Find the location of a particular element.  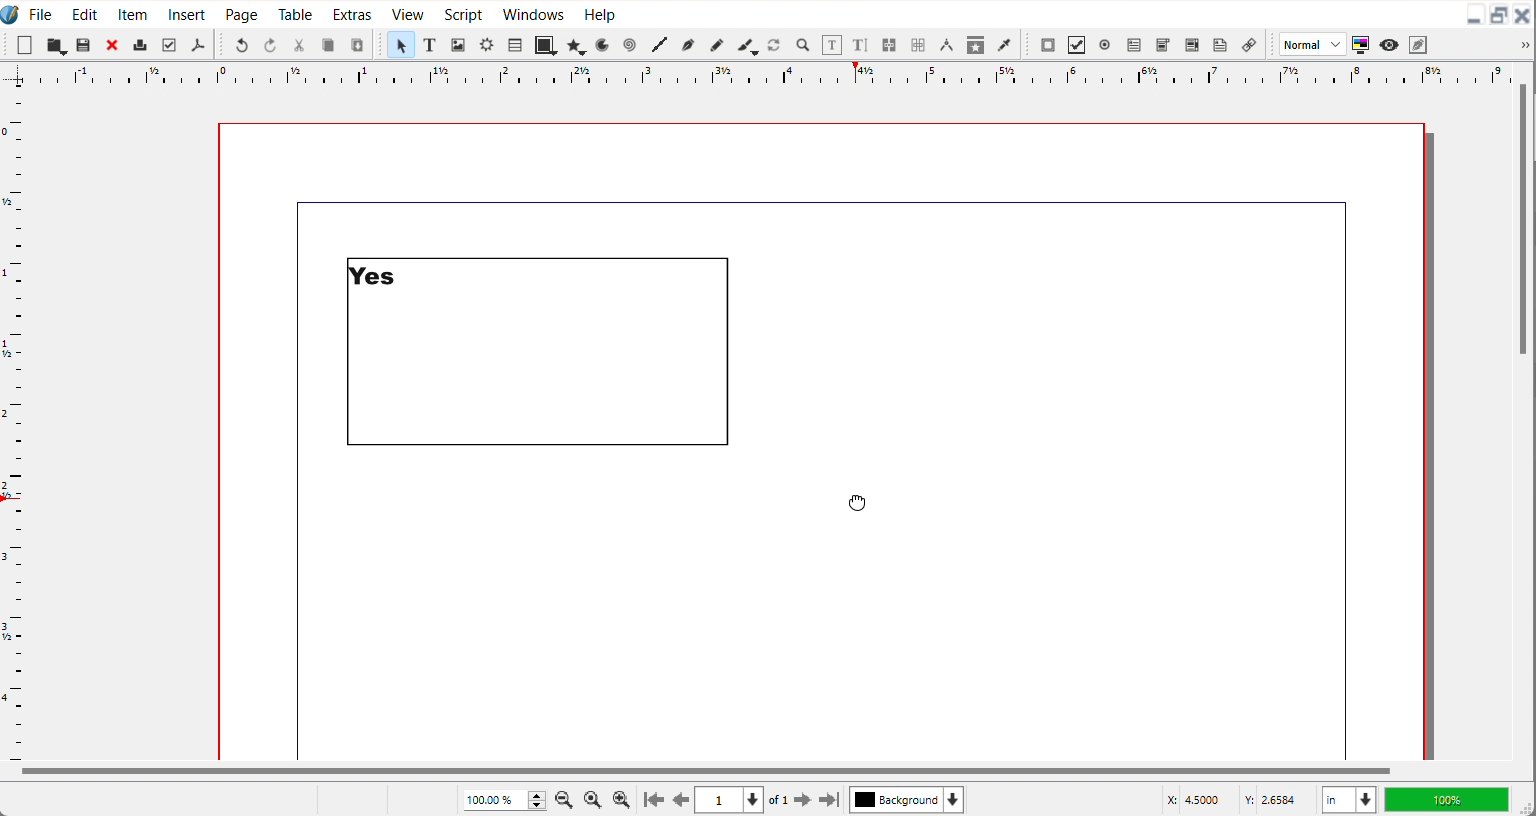

Vertical Scale is located at coordinates (14, 420).